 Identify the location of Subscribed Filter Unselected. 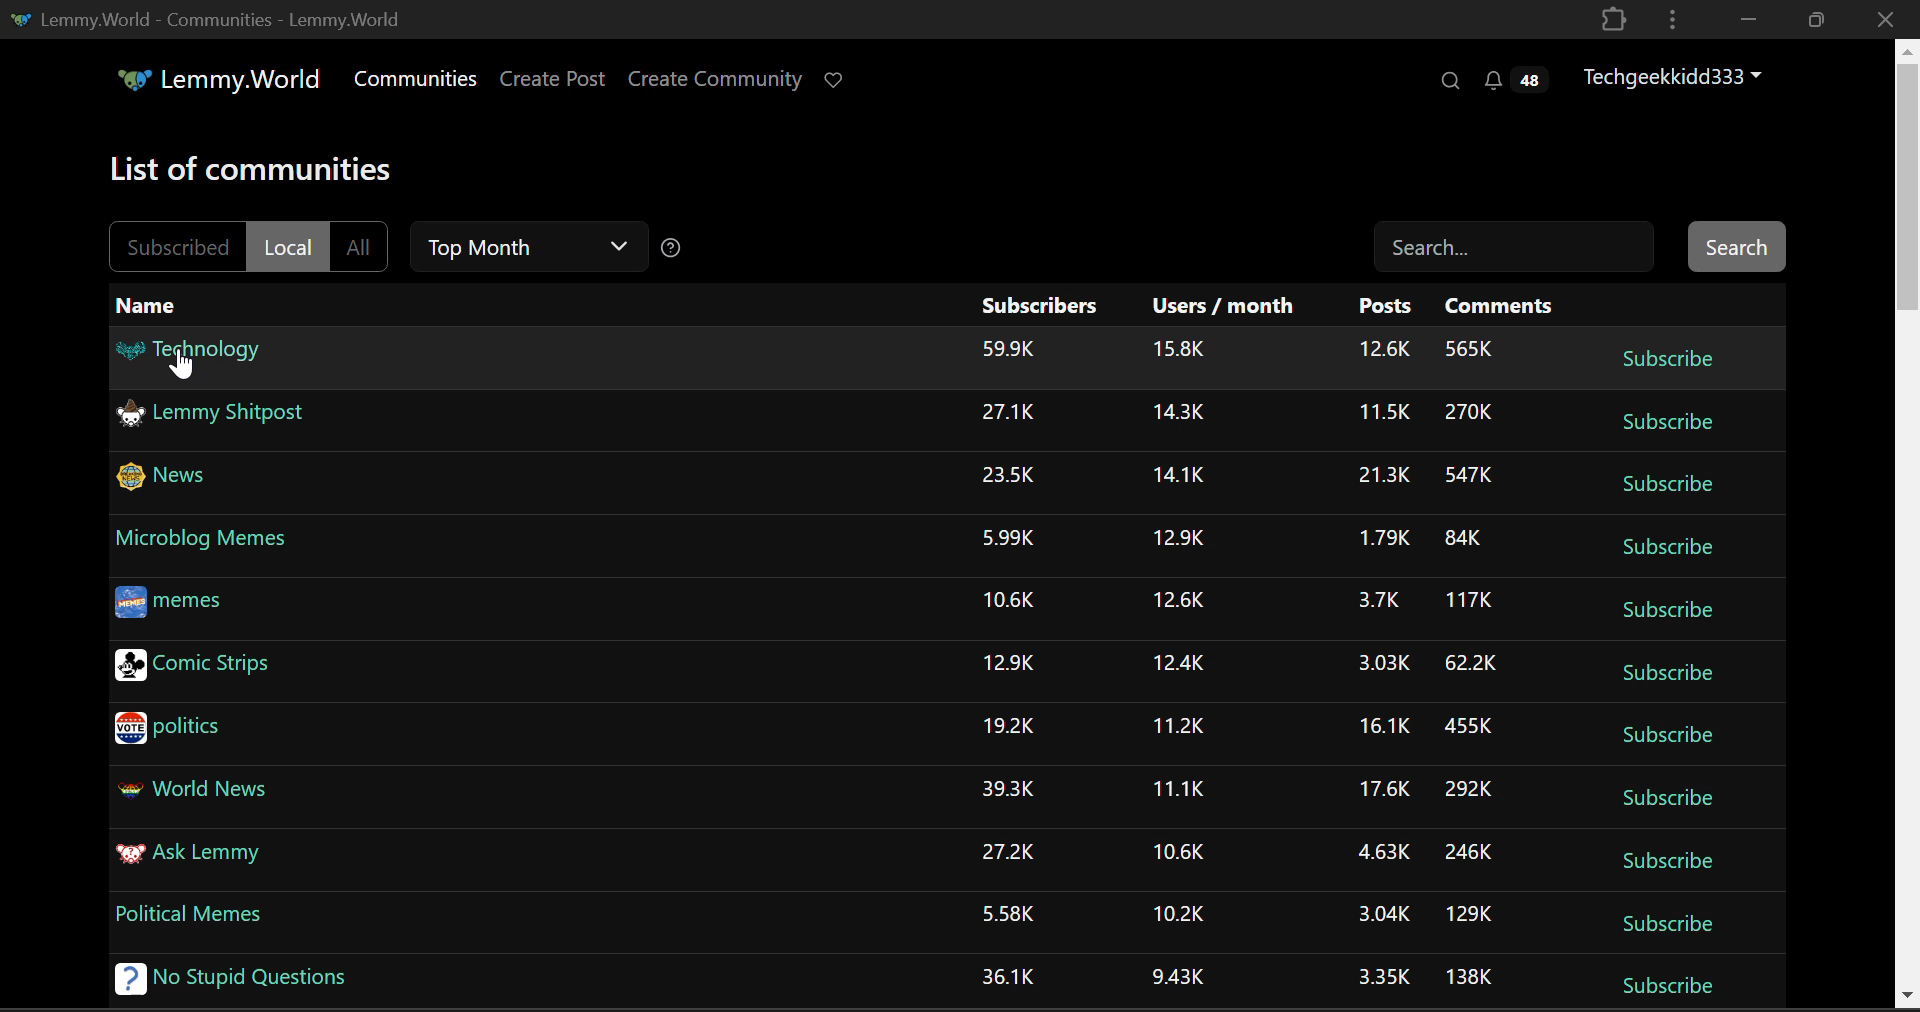
(175, 244).